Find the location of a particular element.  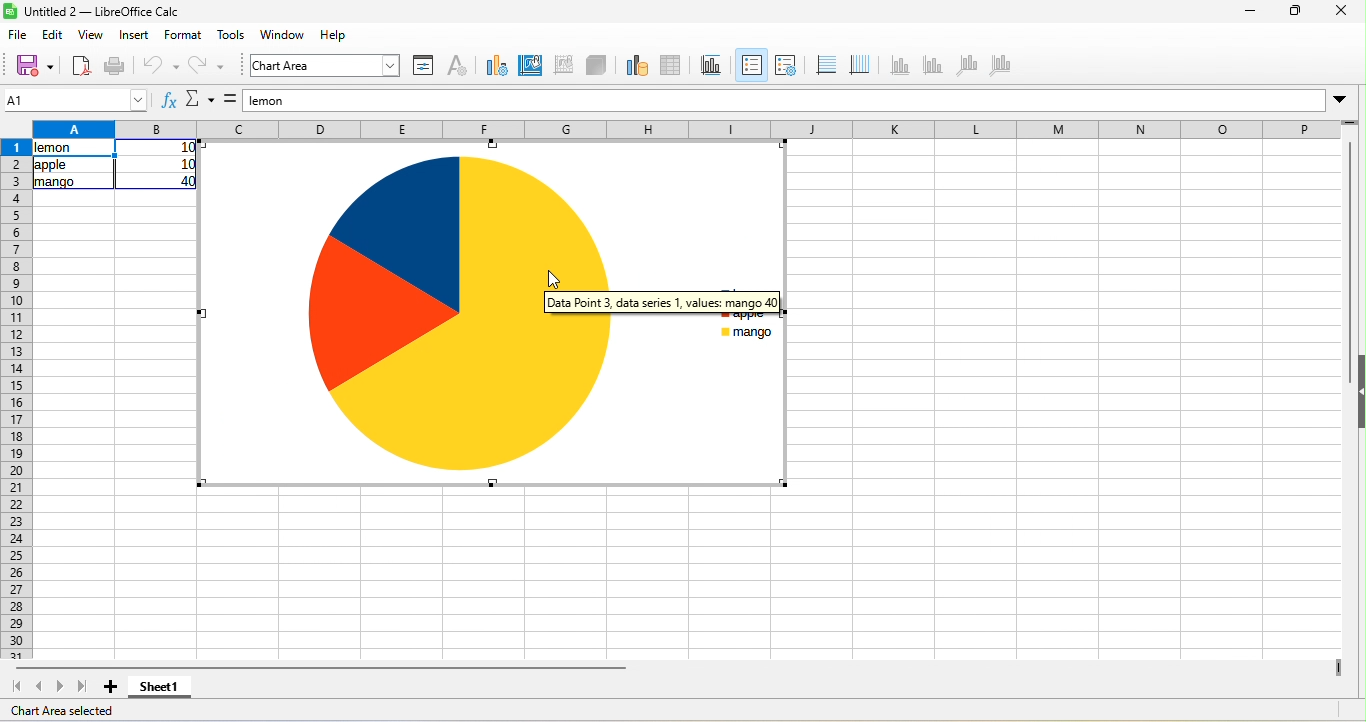

chart type is located at coordinates (495, 64).